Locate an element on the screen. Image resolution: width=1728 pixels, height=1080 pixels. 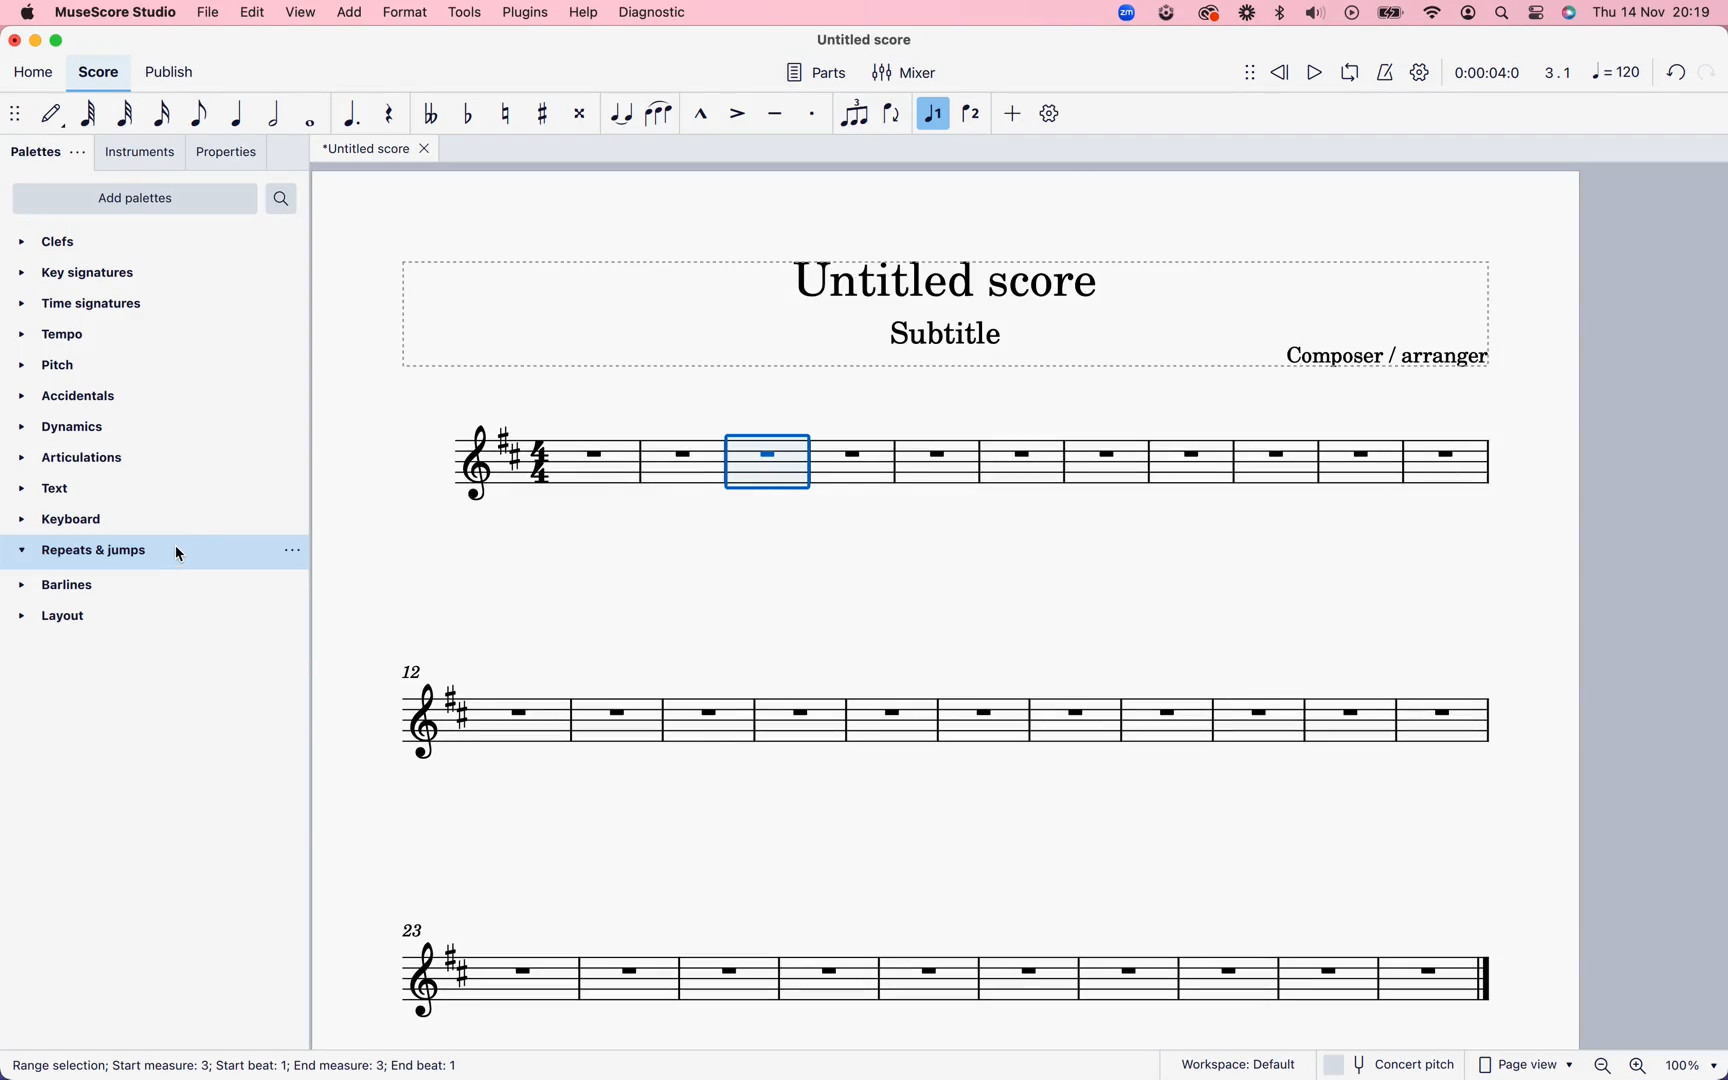
time is located at coordinates (1488, 73).